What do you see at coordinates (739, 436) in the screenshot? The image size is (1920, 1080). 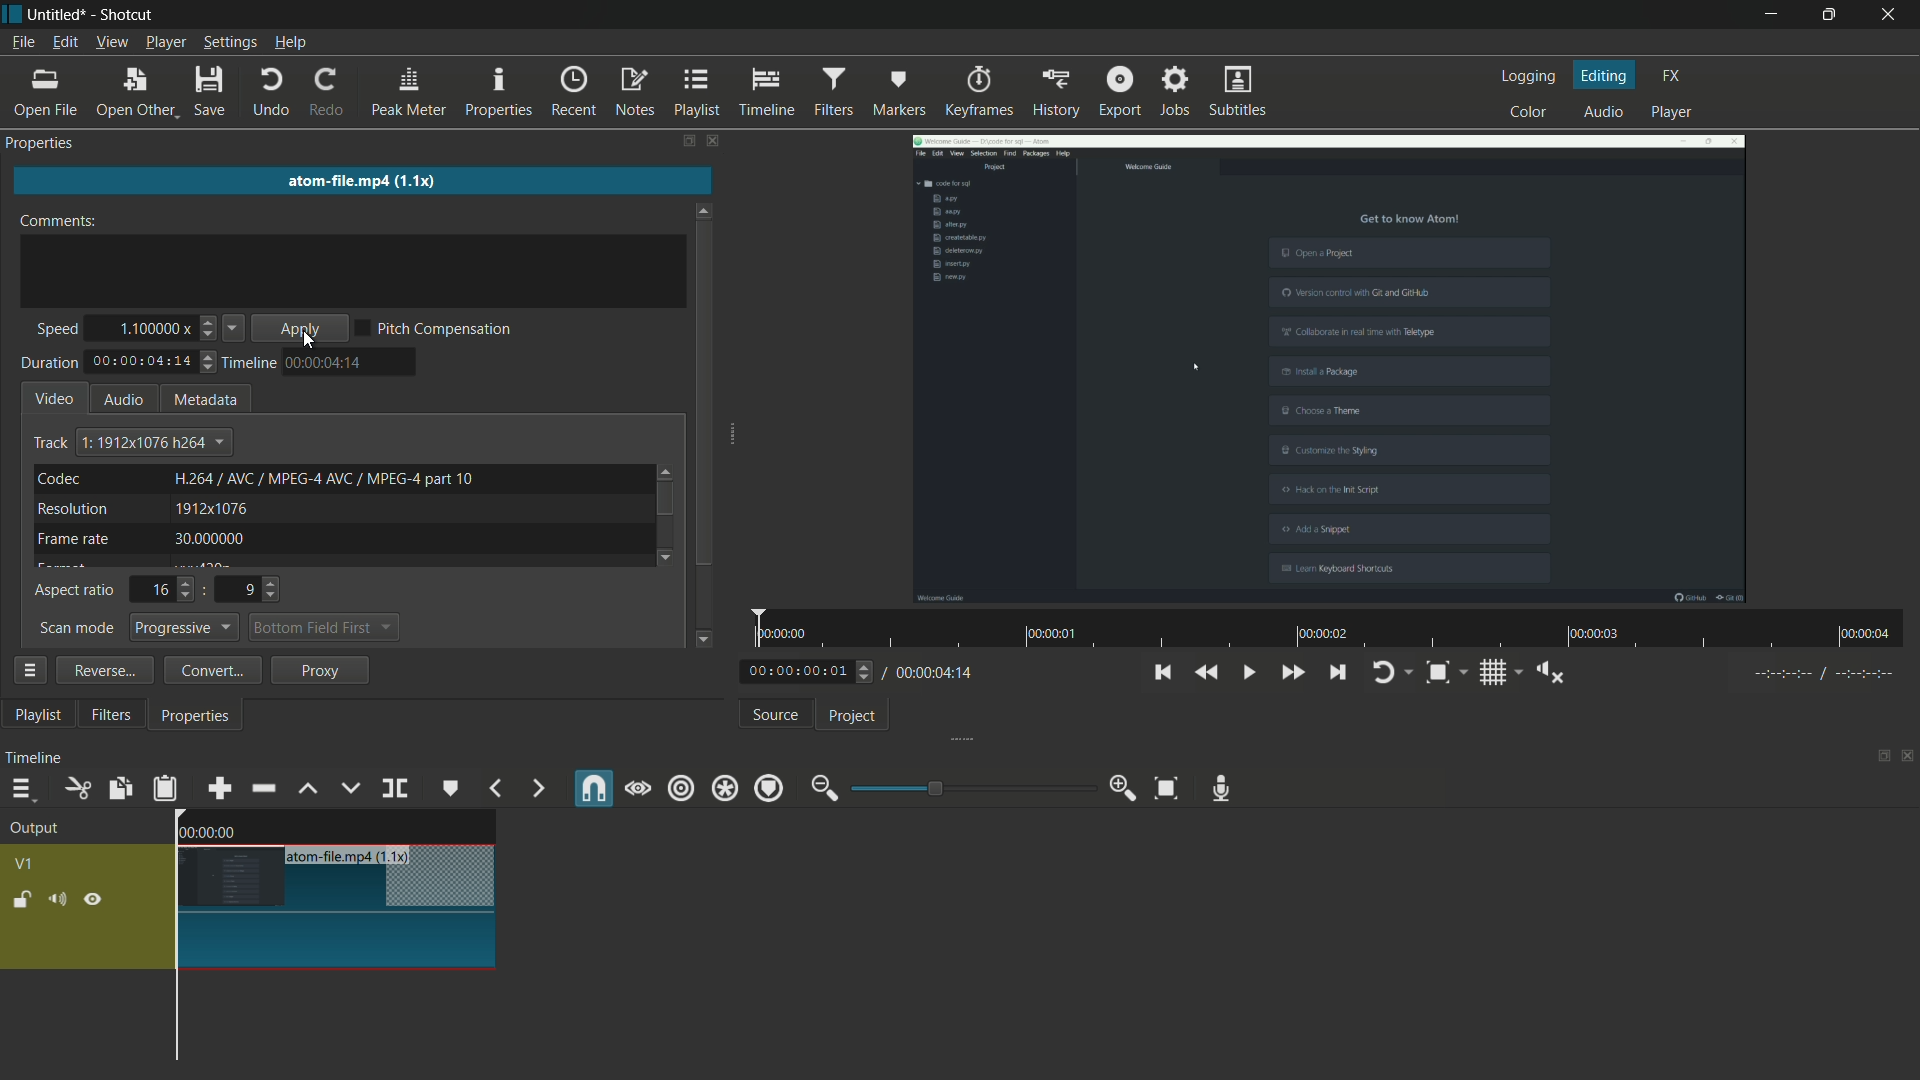 I see `expand` at bounding box center [739, 436].